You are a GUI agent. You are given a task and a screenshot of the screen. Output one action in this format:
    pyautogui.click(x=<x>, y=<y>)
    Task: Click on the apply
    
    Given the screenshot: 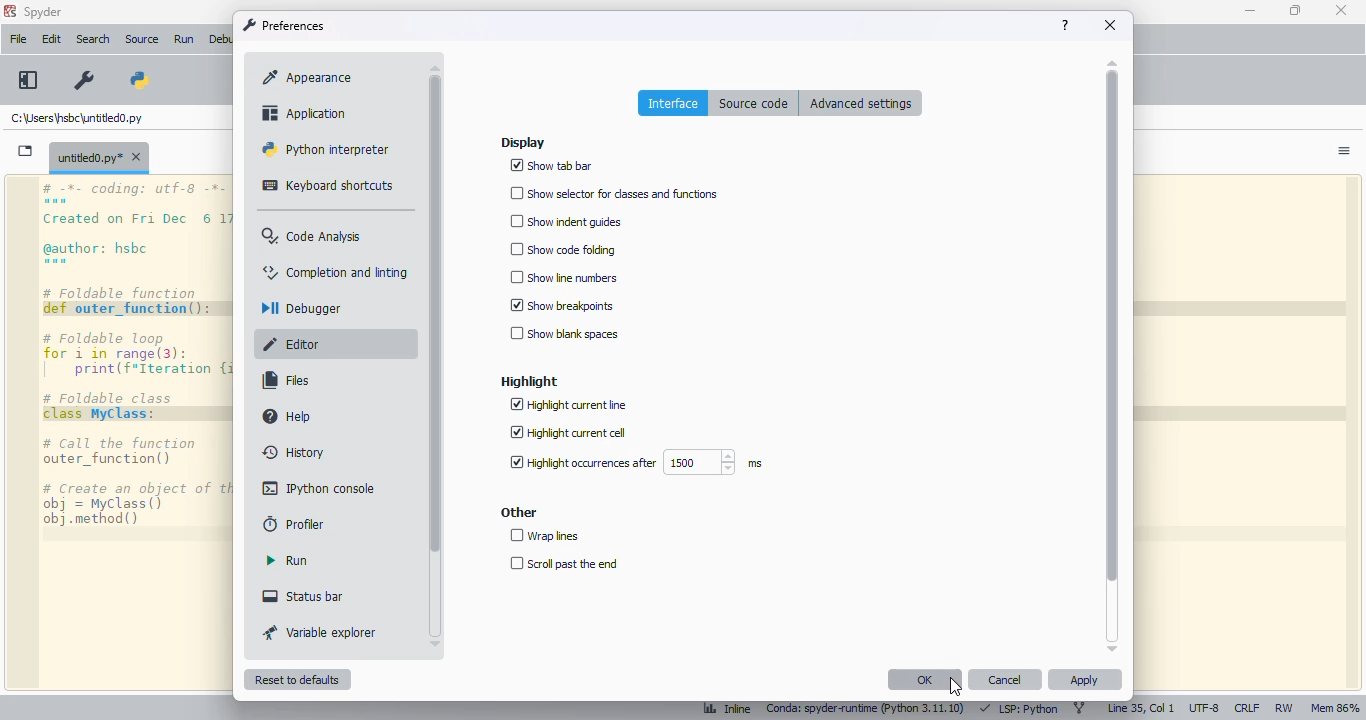 What is the action you would take?
    pyautogui.click(x=1085, y=679)
    